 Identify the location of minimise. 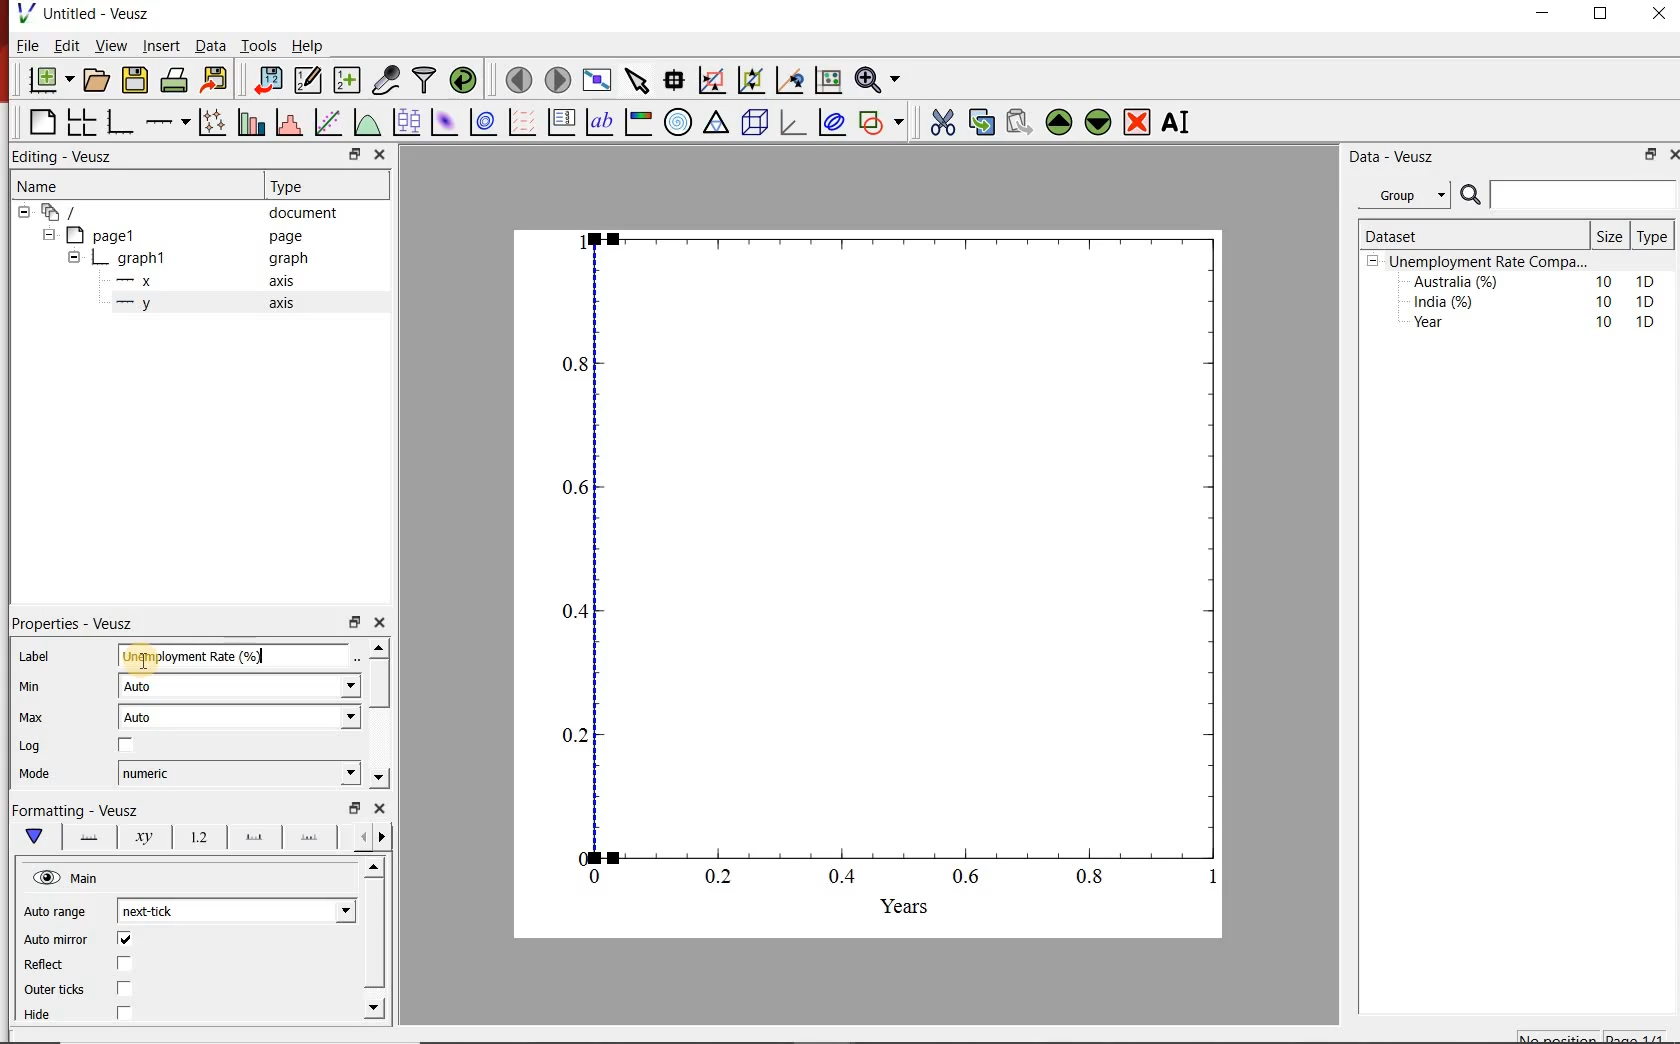
(357, 154).